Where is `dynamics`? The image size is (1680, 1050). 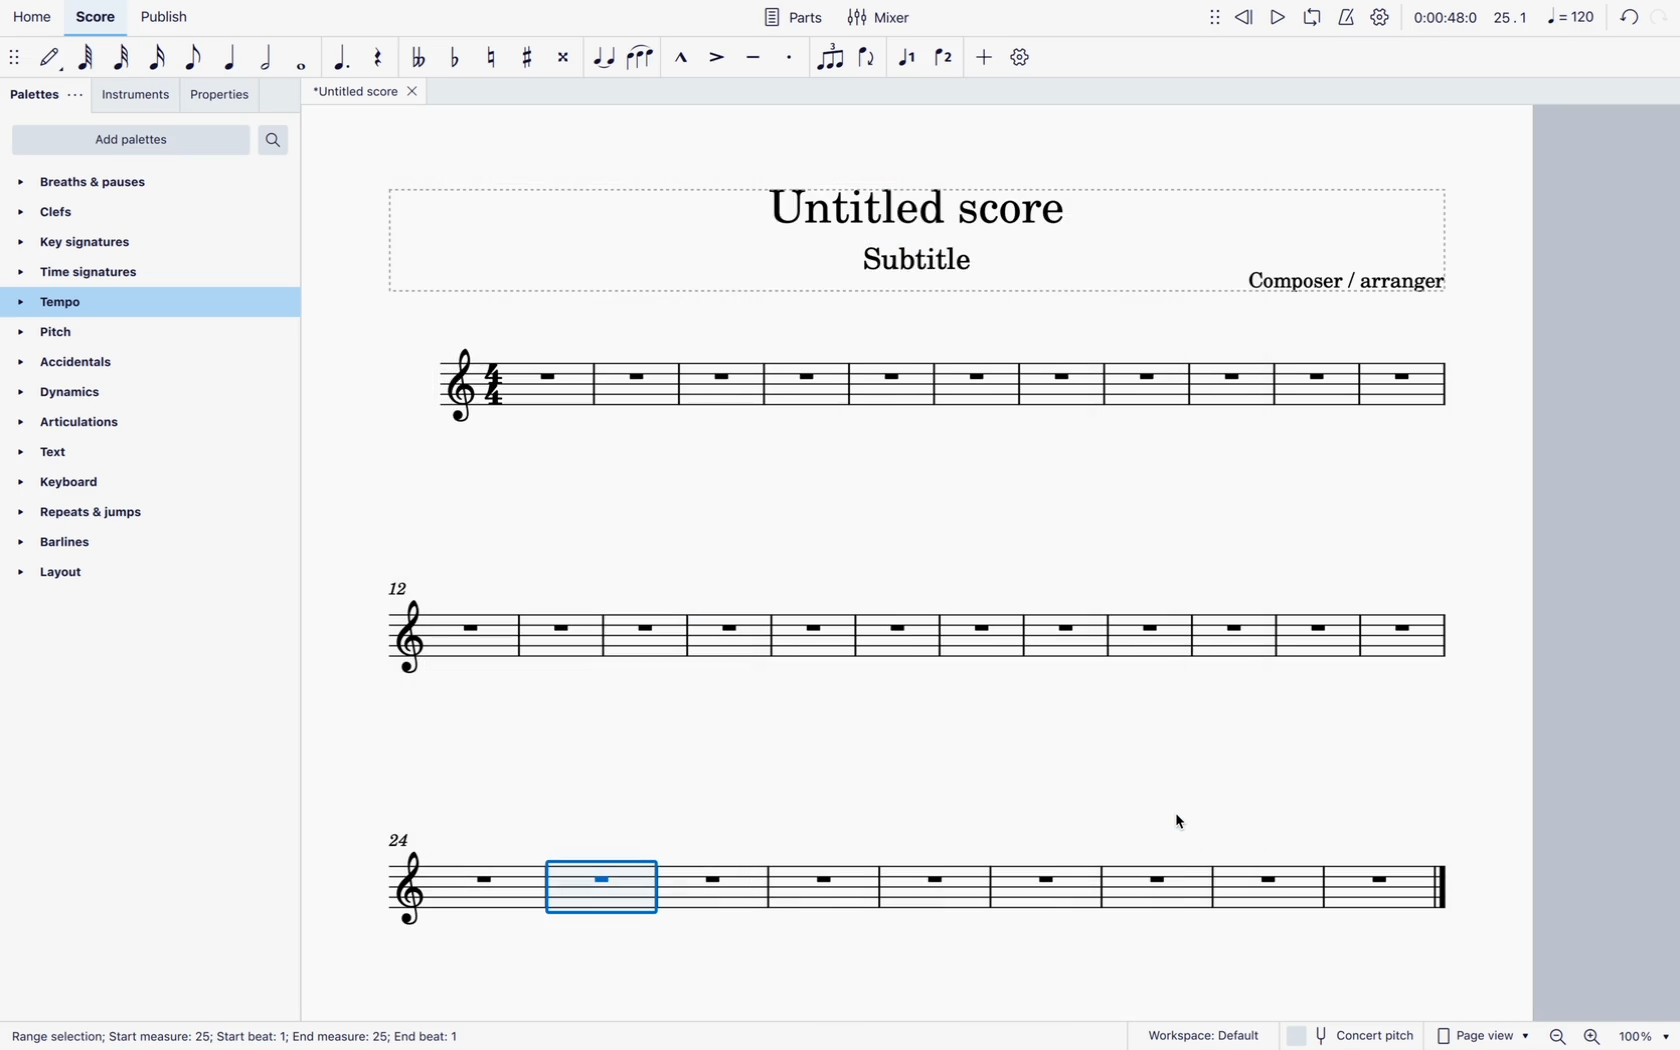
dynamics is located at coordinates (71, 392).